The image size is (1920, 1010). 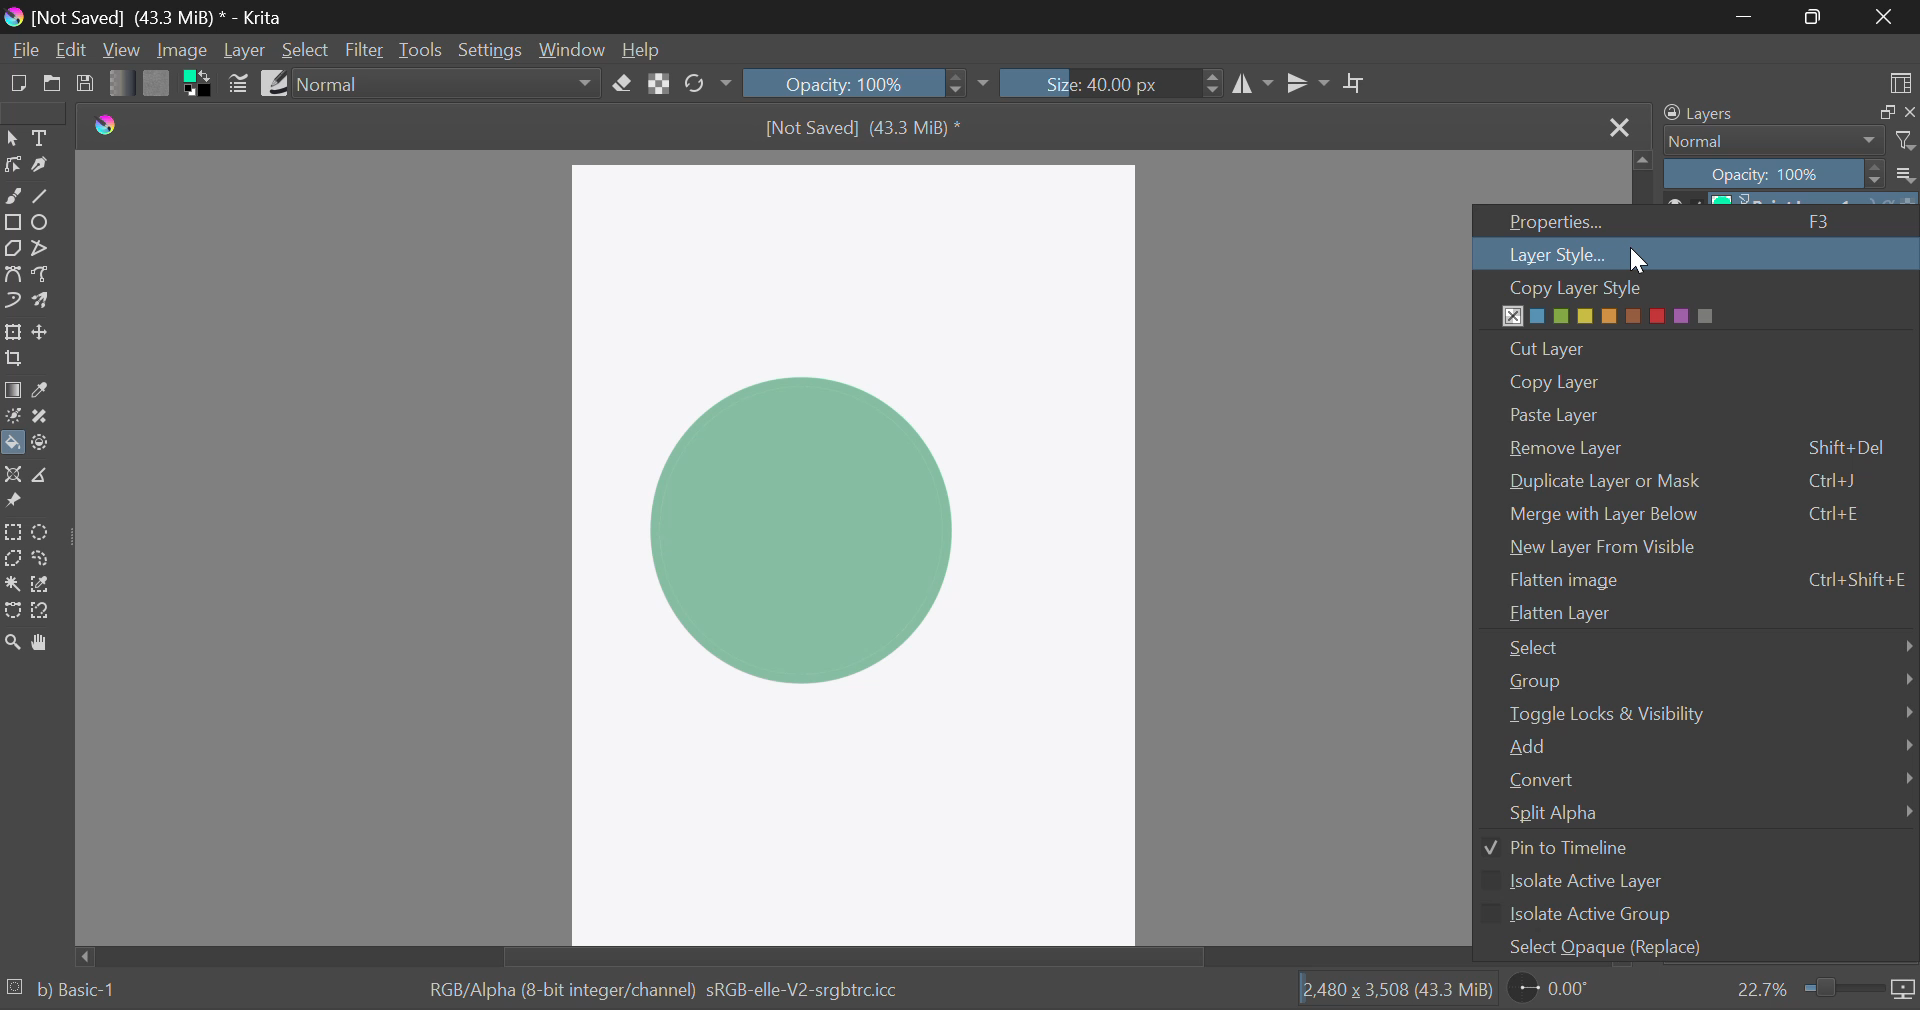 What do you see at coordinates (366, 50) in the screenshot?
I see `Filter` at bounding box center [366, 50].